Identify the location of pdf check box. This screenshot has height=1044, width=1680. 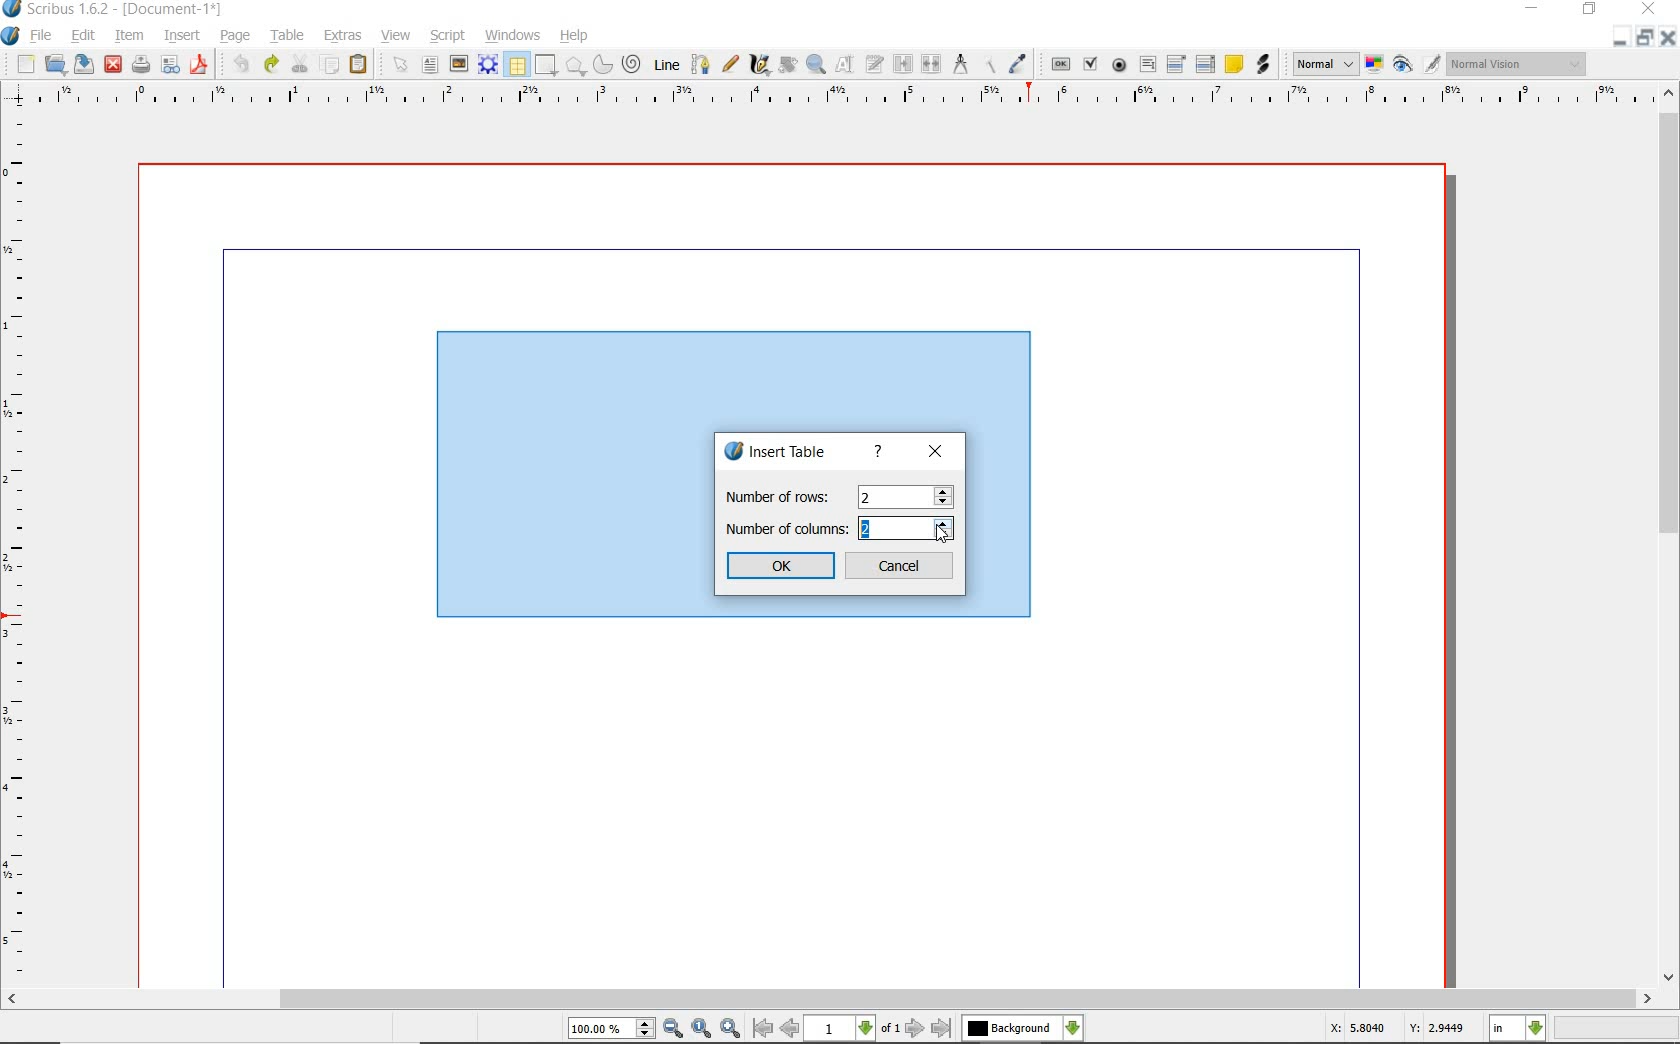
(1093, 66).